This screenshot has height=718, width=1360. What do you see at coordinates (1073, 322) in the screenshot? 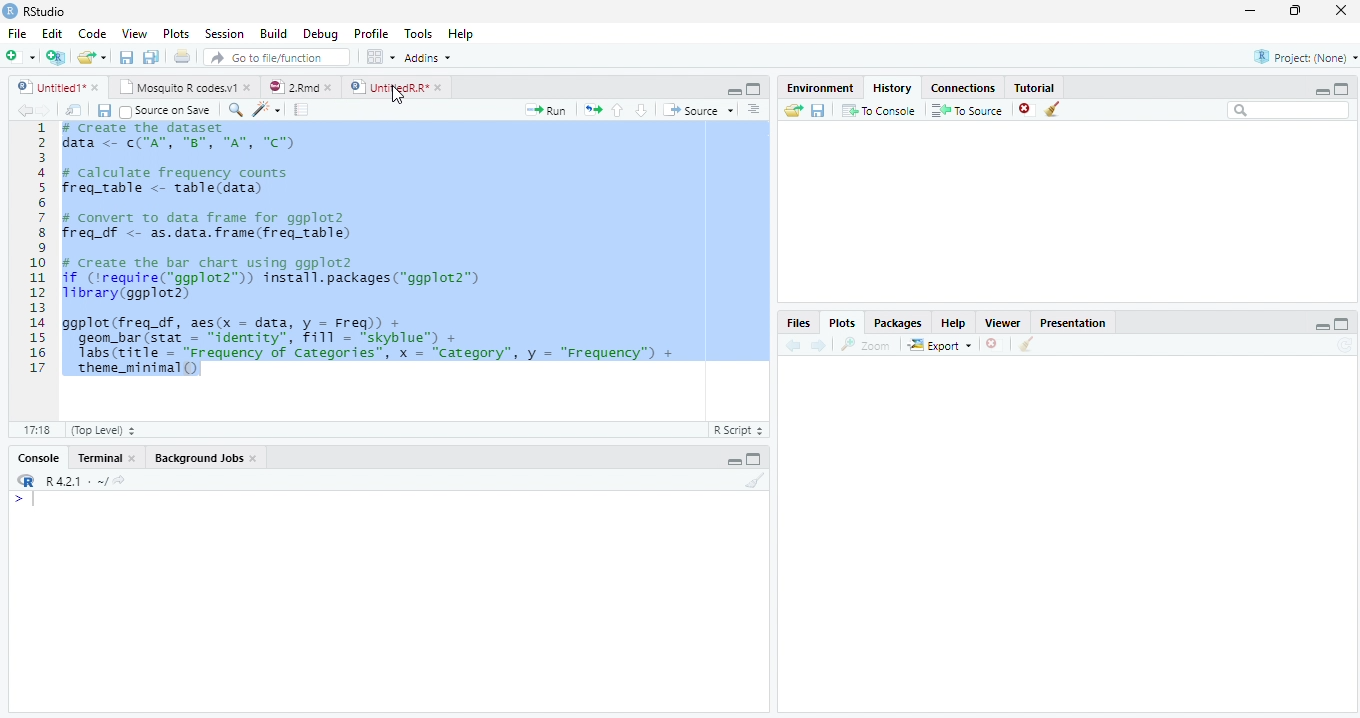
I see `Presentation` at bounding box center [1073, 322].